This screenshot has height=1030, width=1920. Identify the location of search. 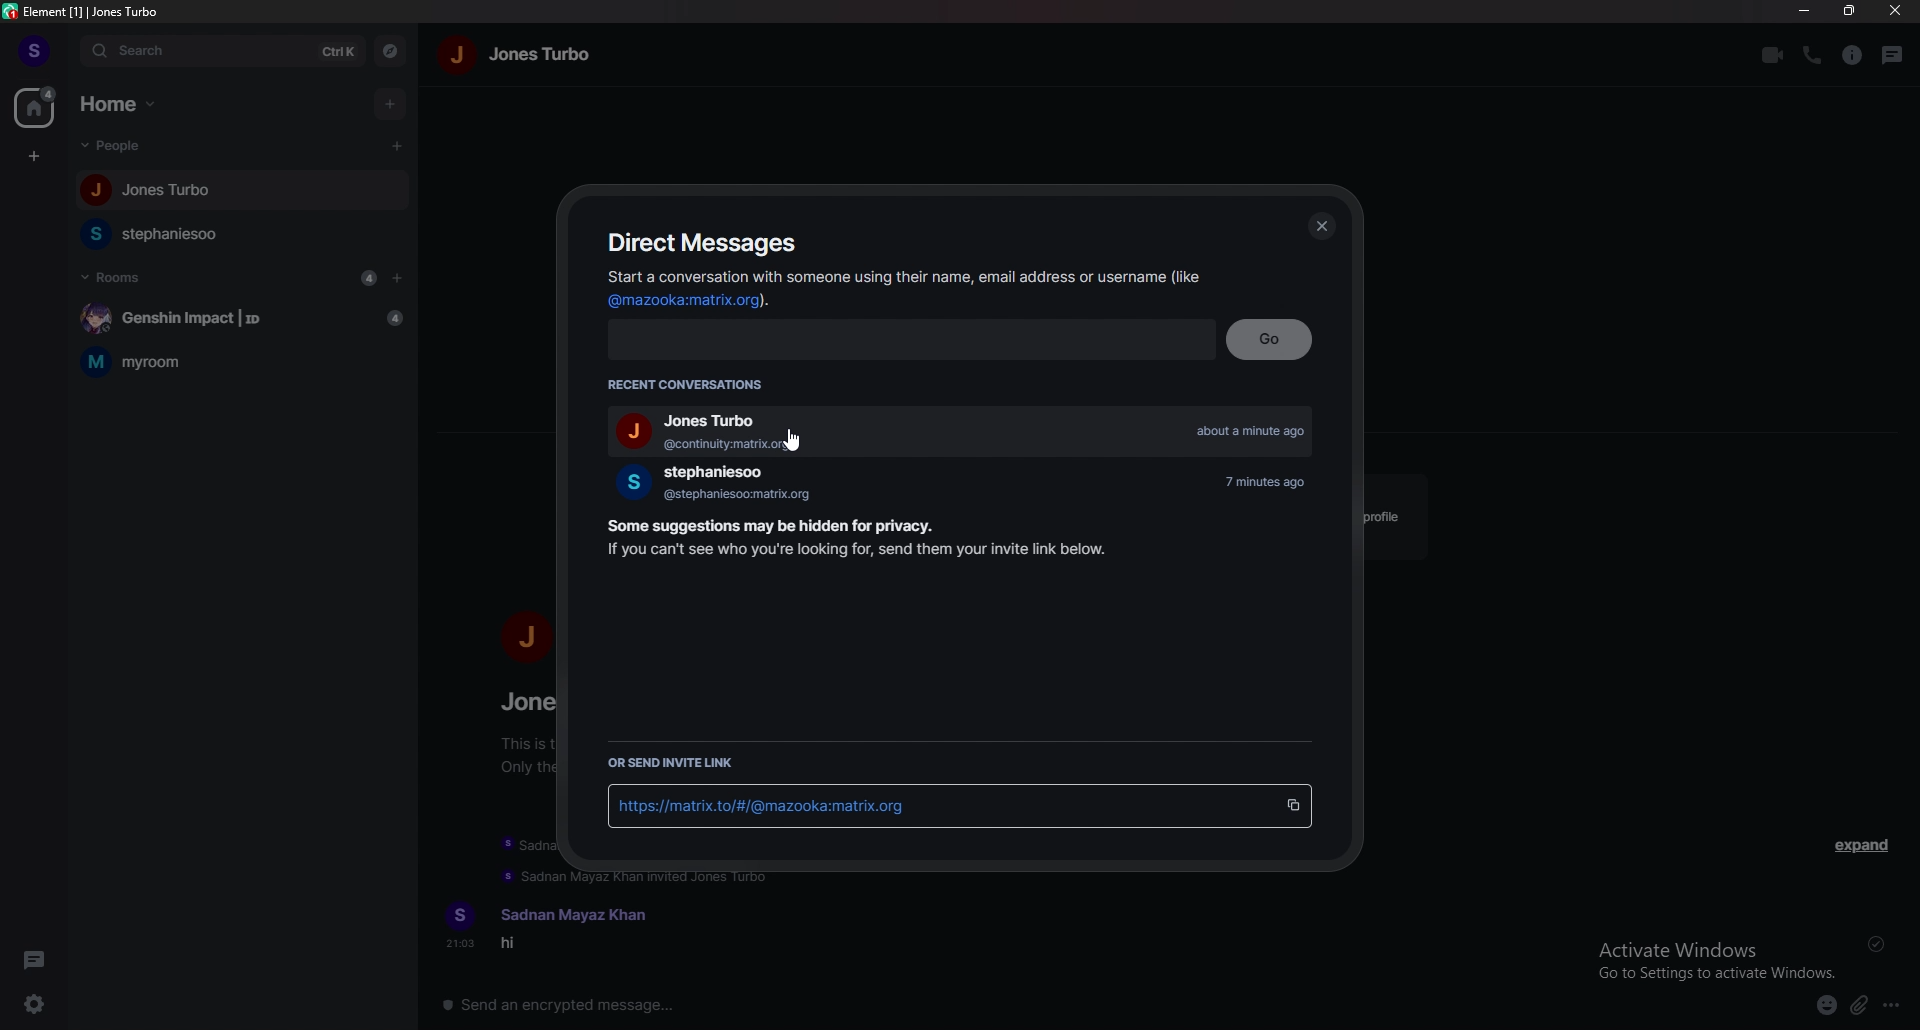
(191, 51).